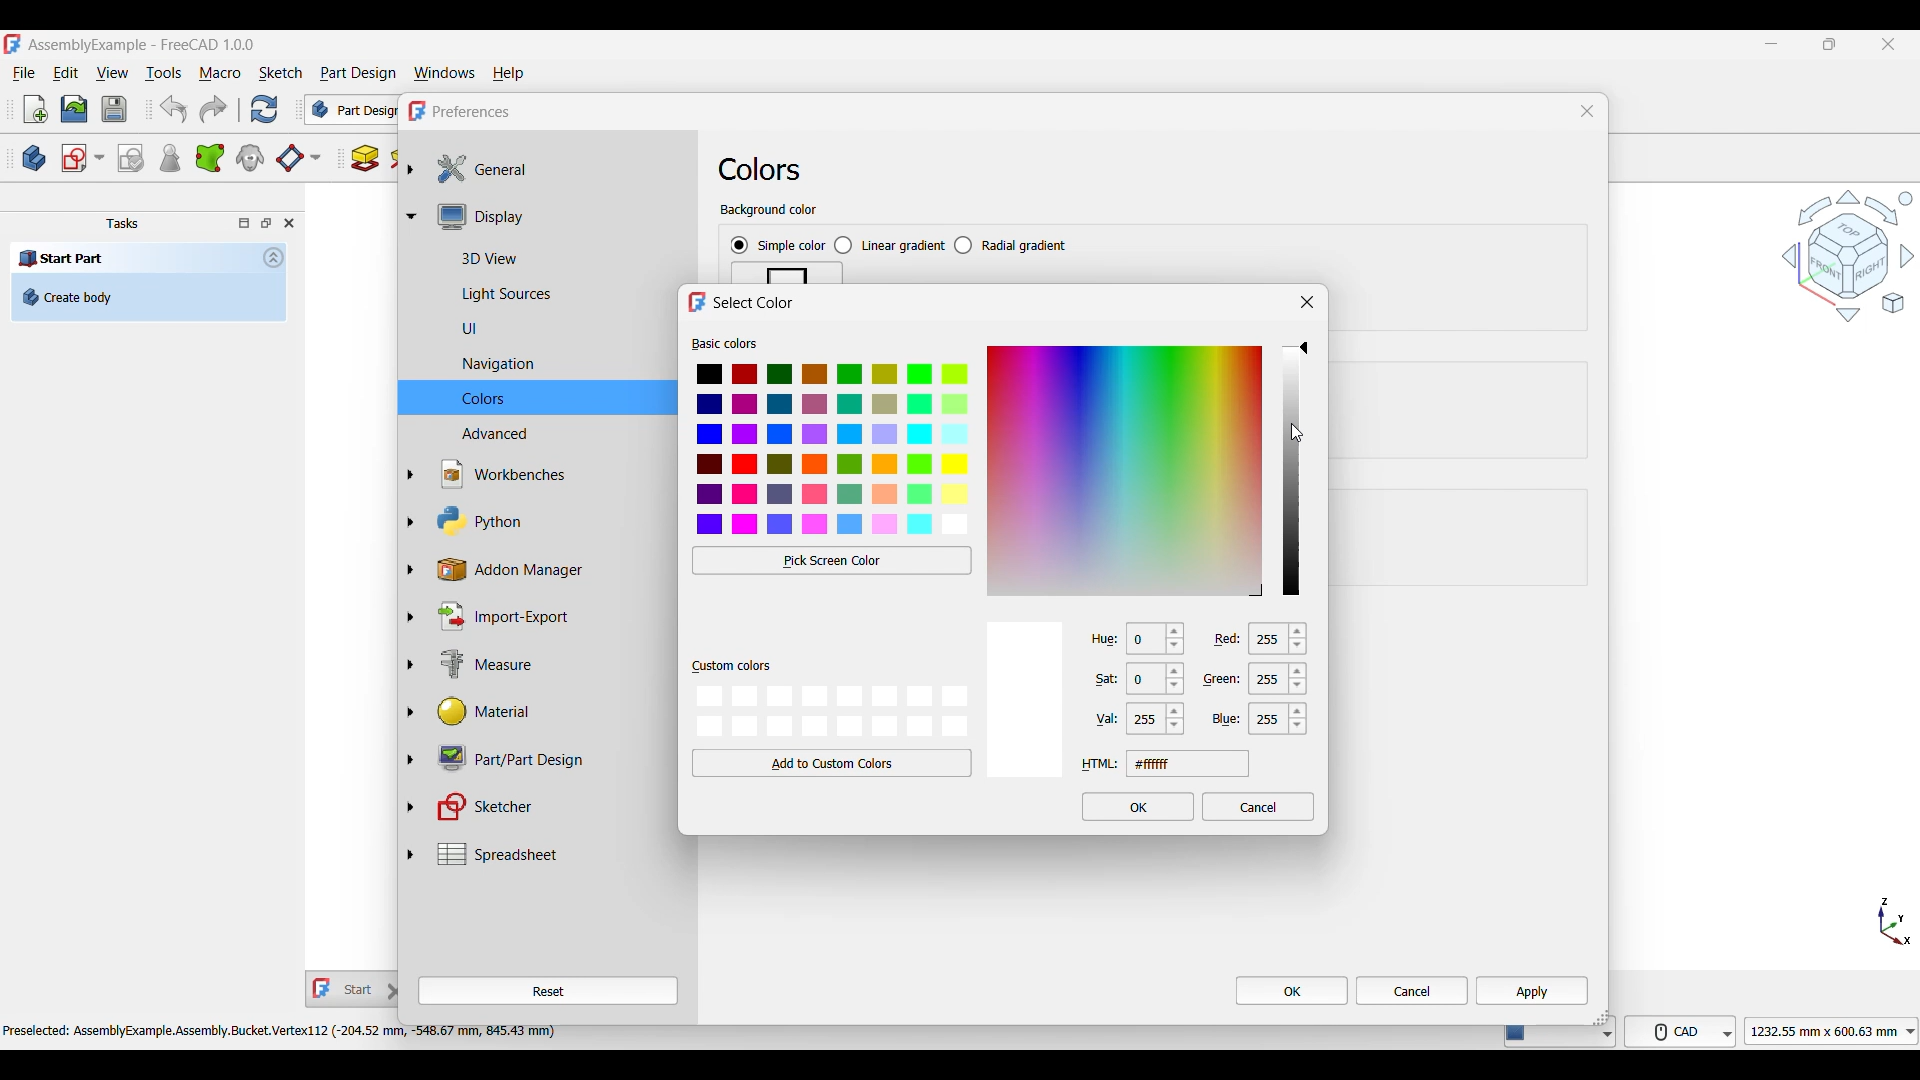 This screenshot has height=1080, width=1920. Describe the element at coordinates (122, 224) in the screenshot. I see `Tasks` at that location.